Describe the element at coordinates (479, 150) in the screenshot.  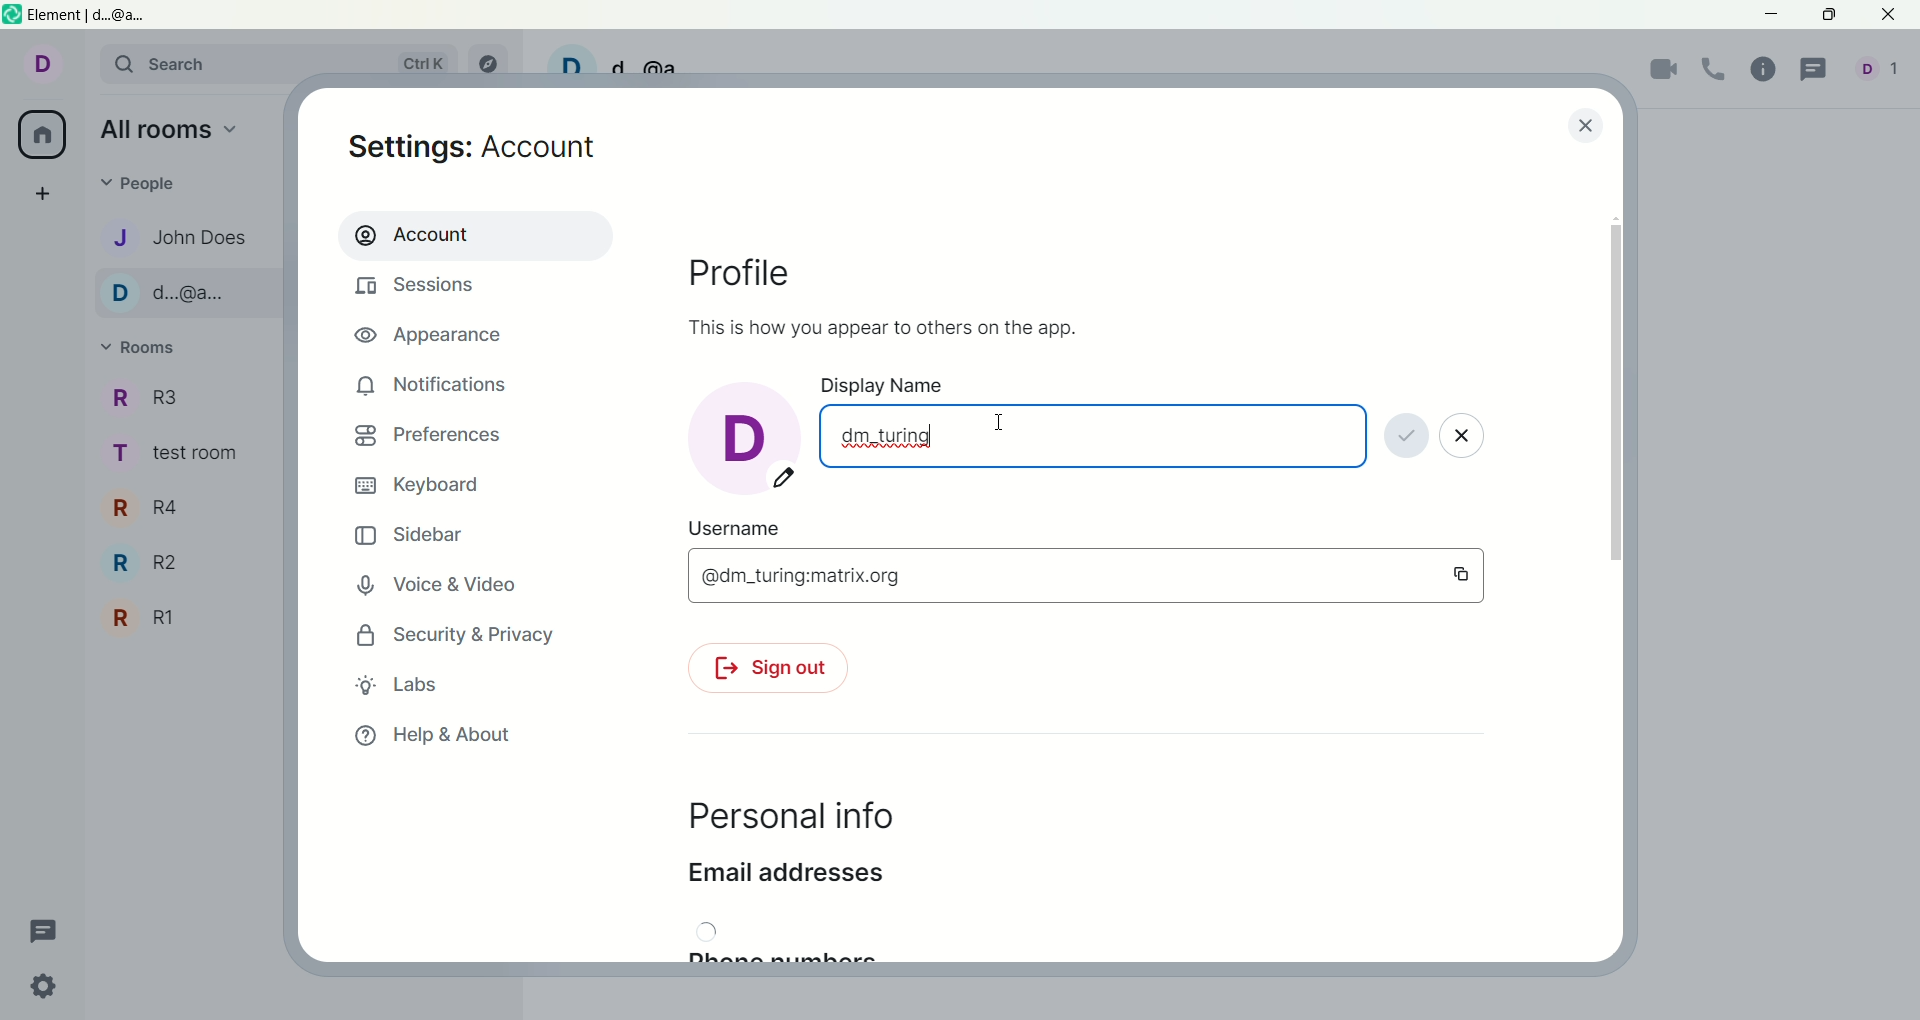
I see `settings: account` at that location.